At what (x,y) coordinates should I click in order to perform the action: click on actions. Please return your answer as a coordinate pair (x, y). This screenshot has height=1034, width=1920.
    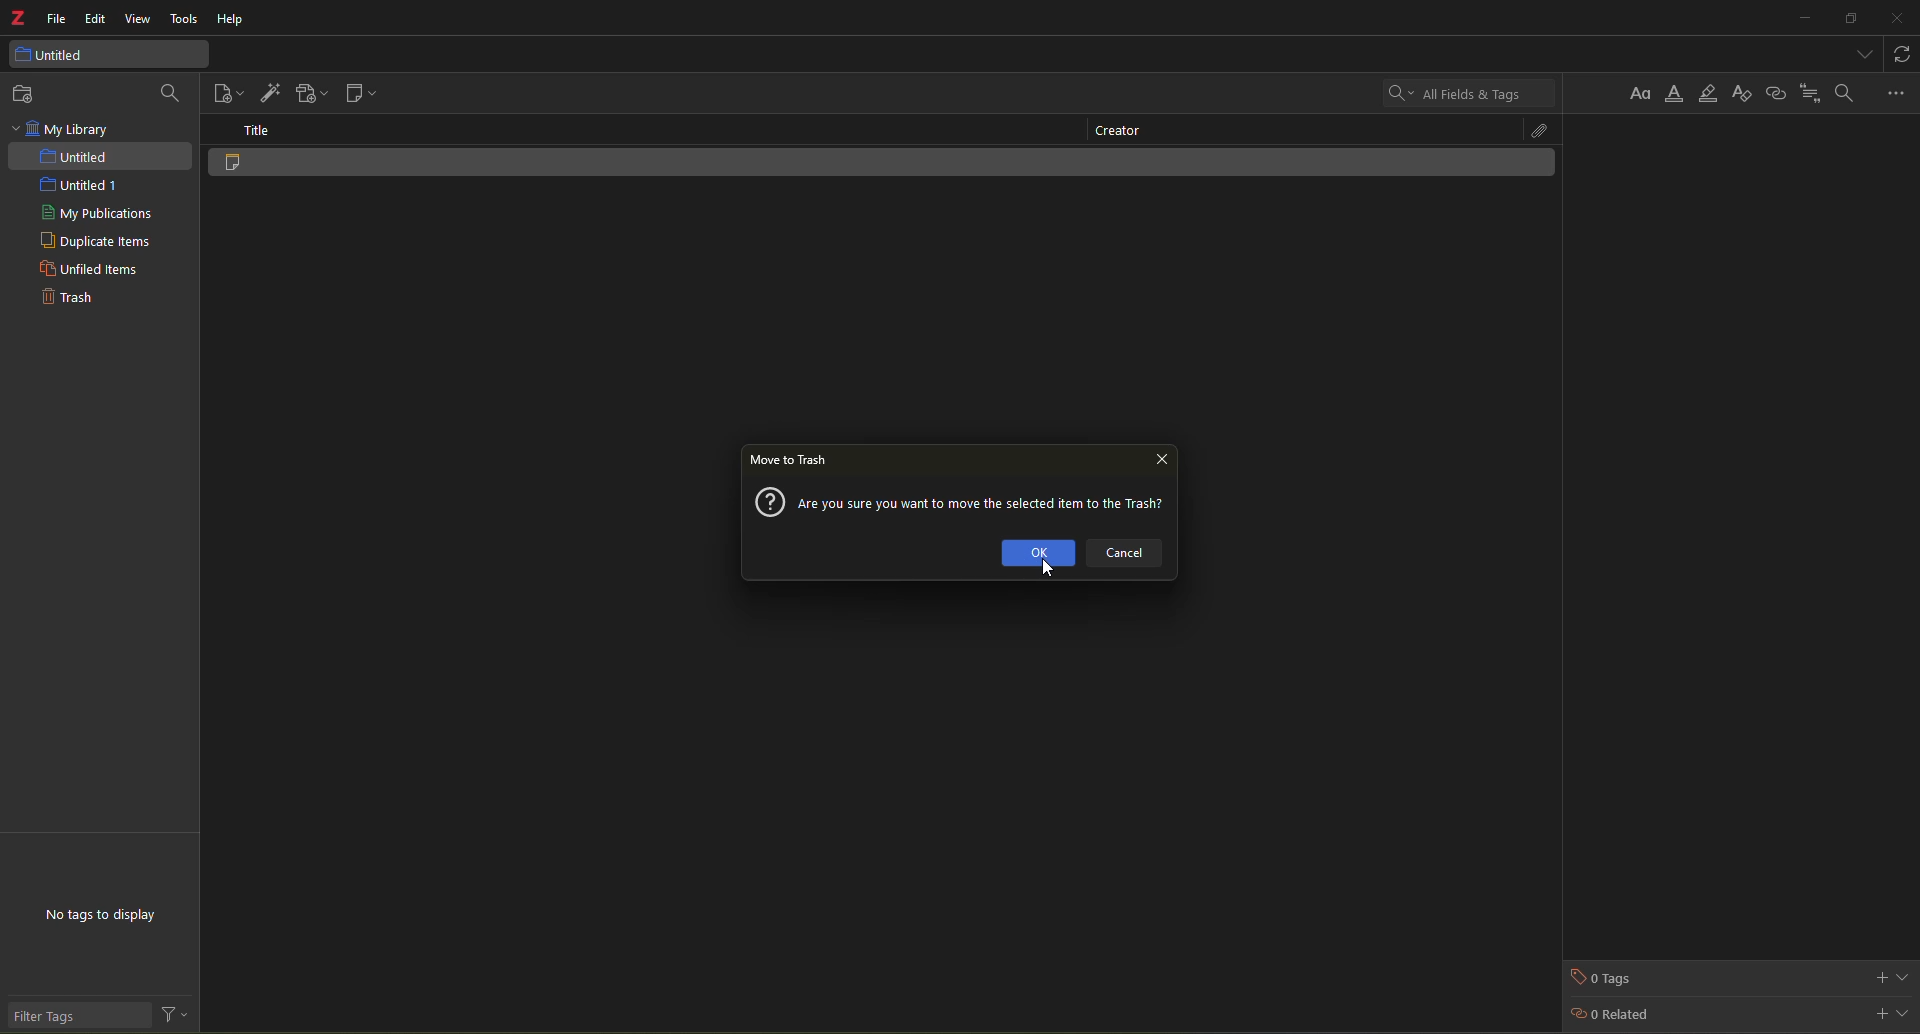
    Looking at the image, I should click on (174, 1015).